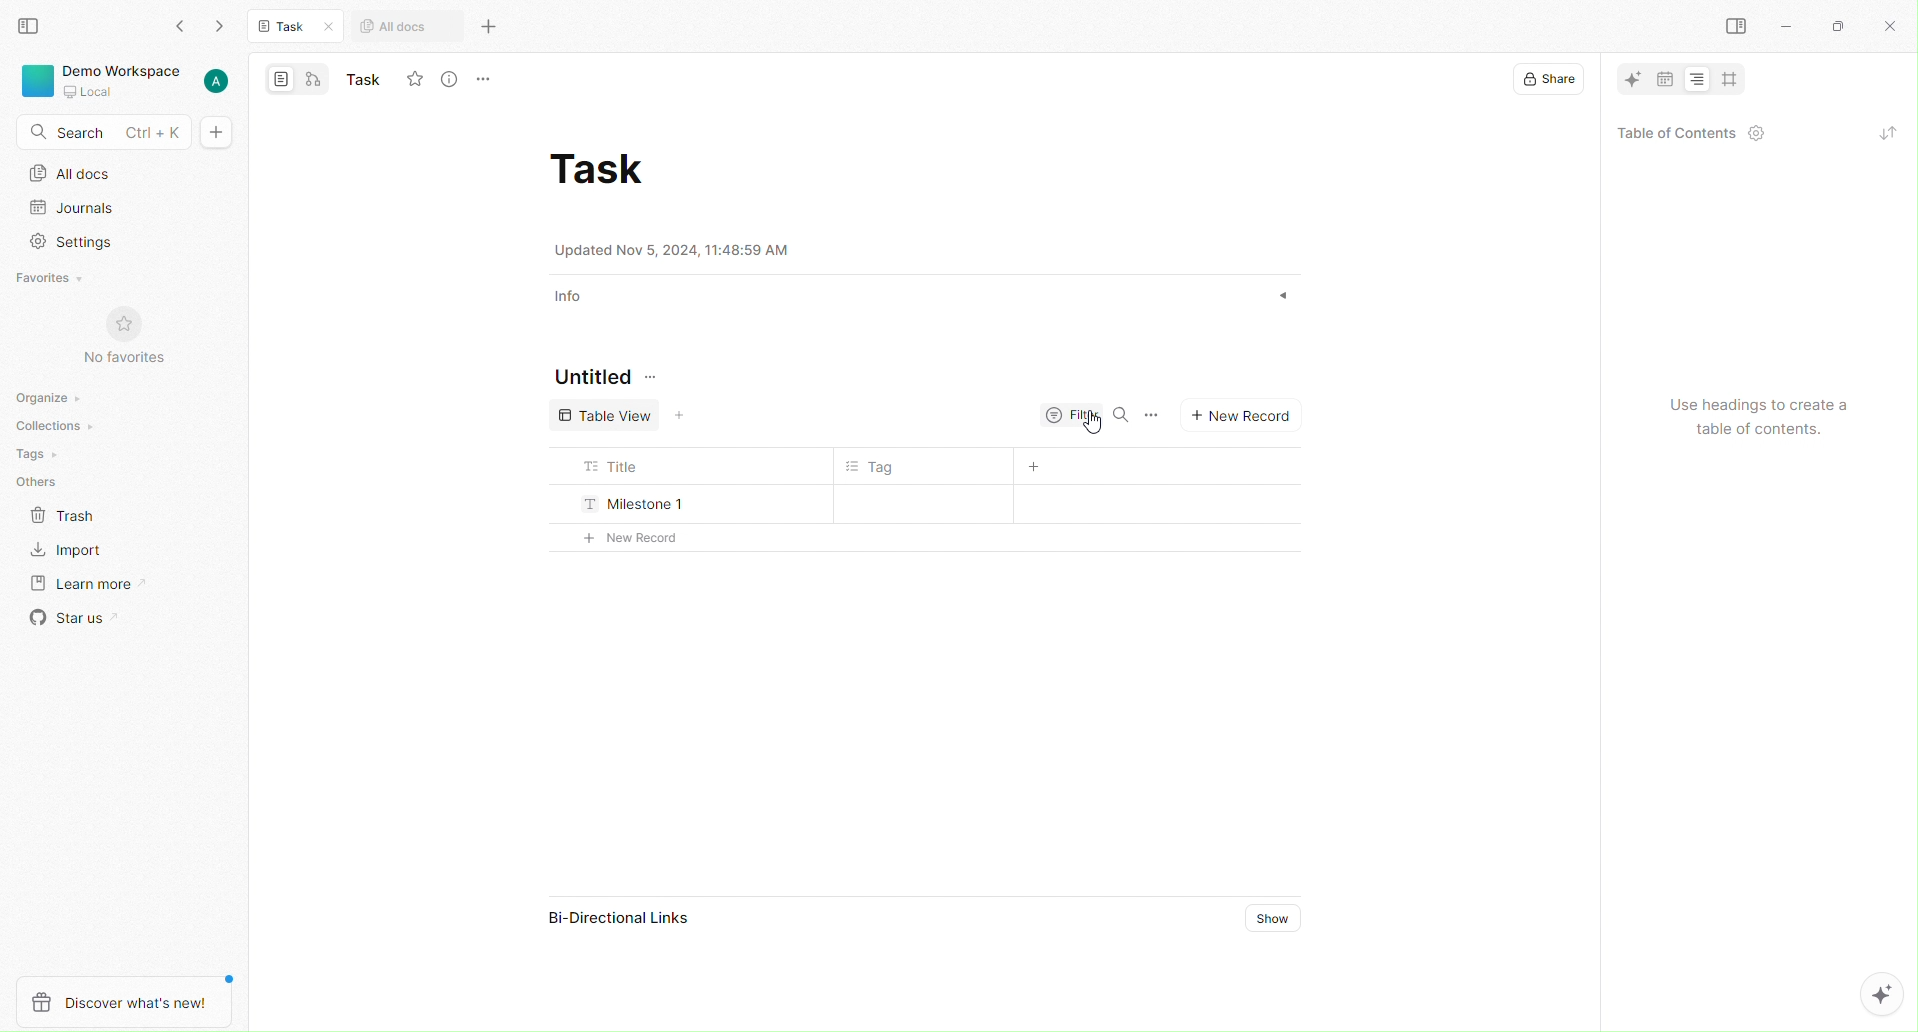 The width and height of the screenshot is (1918, 1032). Describe the element at coordinates (32, 452) in the screenshot. I see `Tags` at that location.